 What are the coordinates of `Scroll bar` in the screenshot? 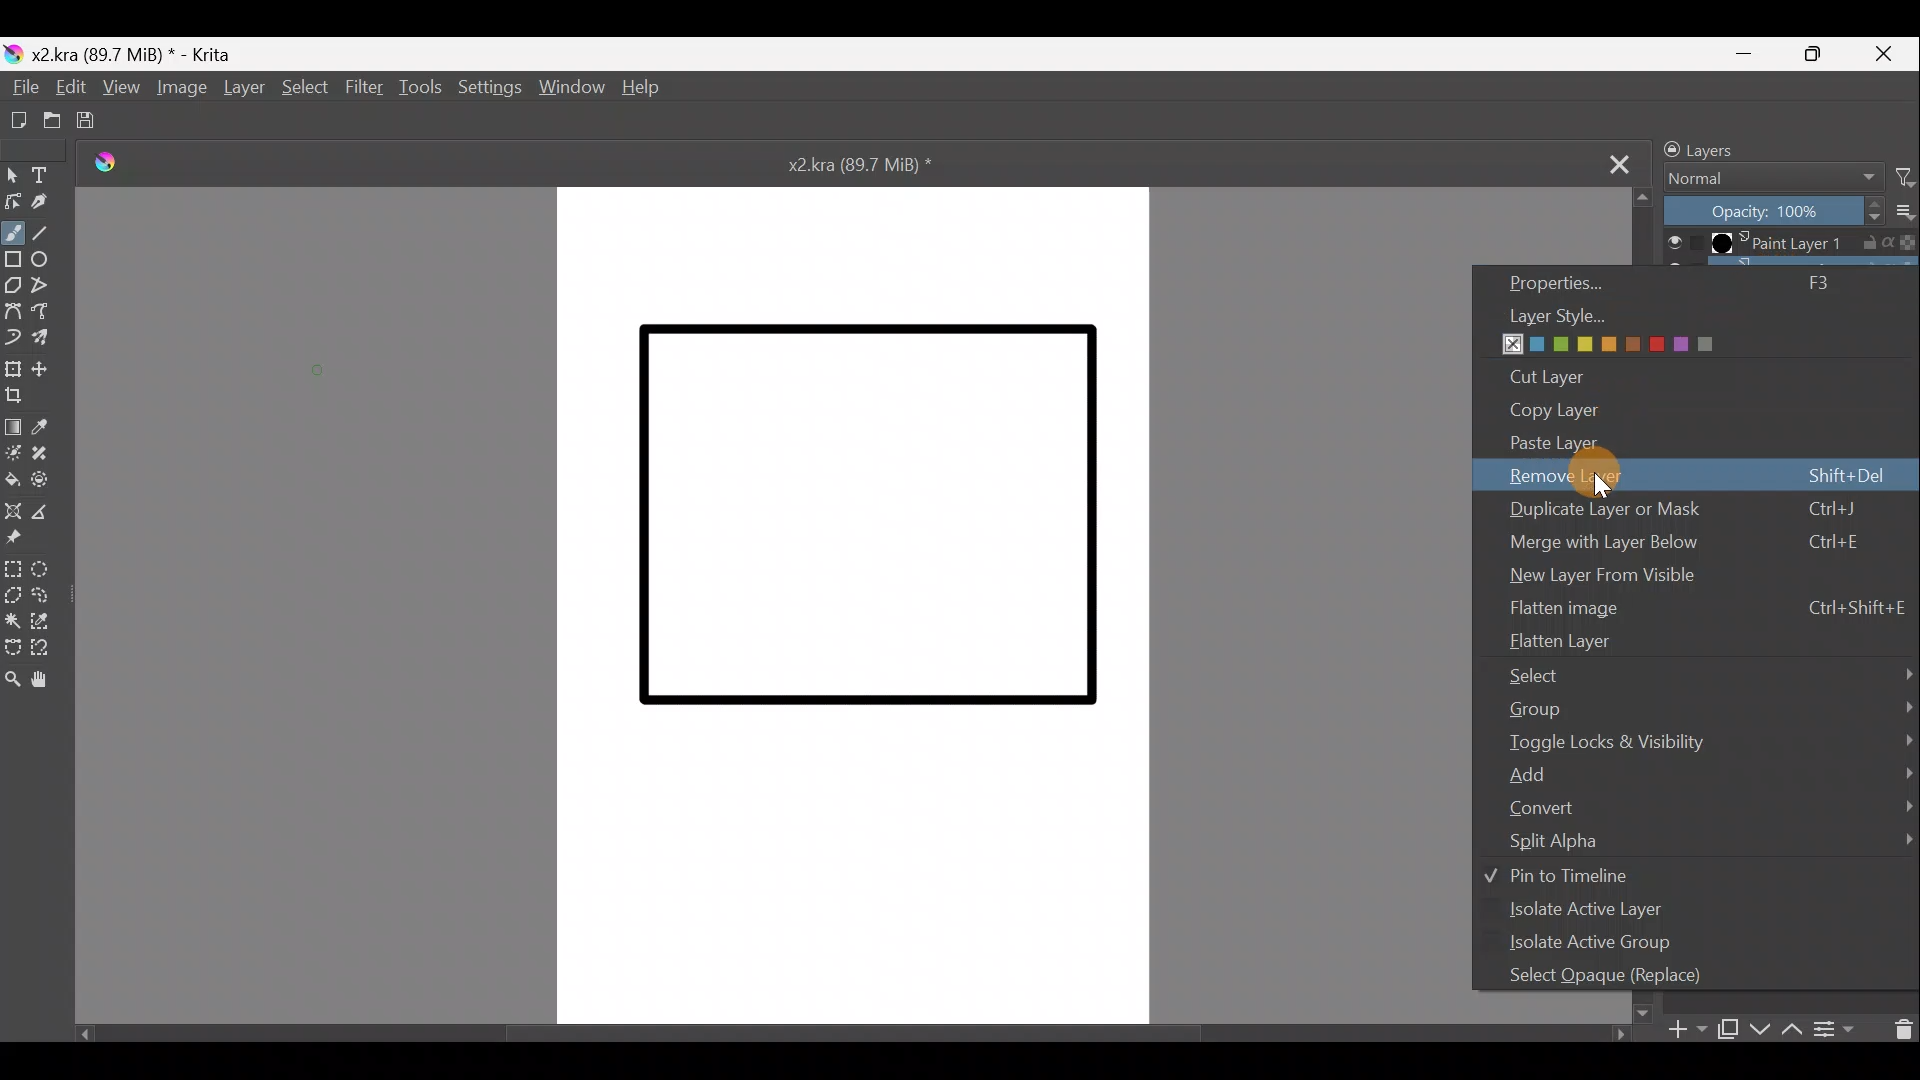 It's located at (854, 1037).